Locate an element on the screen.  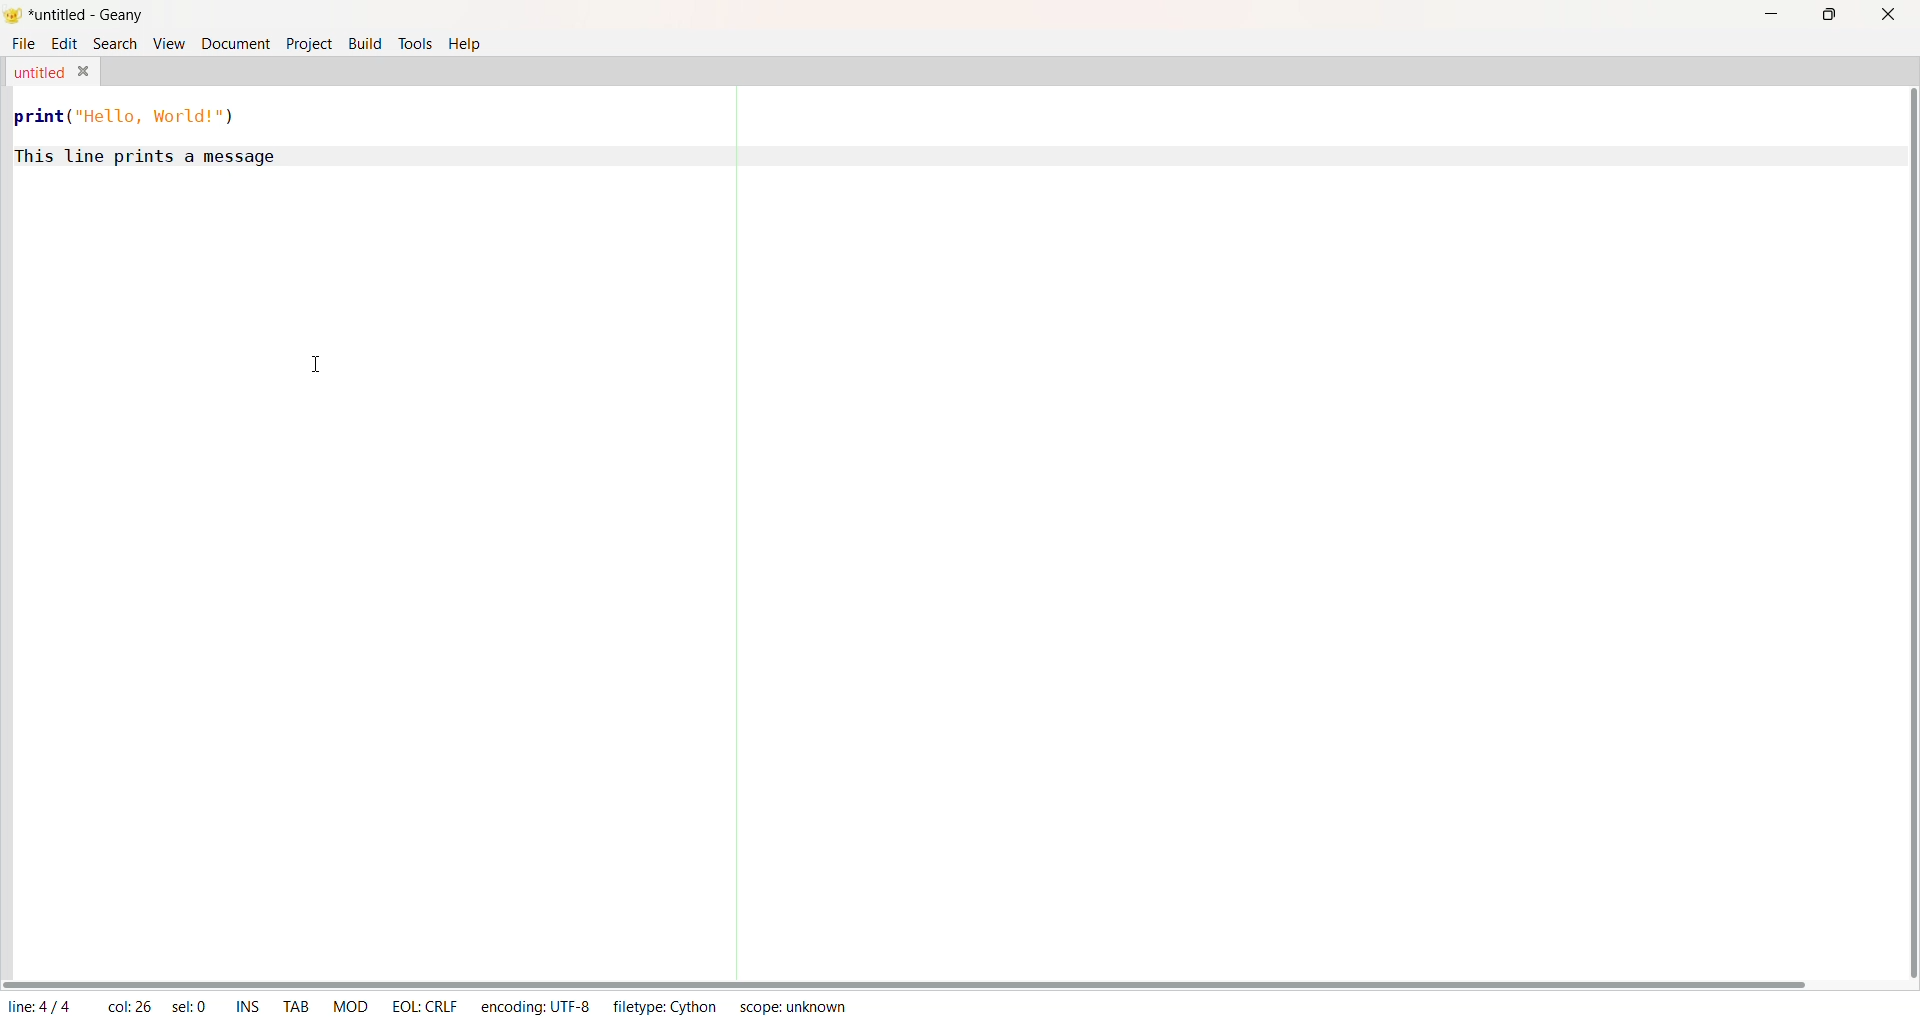
ins is located at coordinates (245, 1004).